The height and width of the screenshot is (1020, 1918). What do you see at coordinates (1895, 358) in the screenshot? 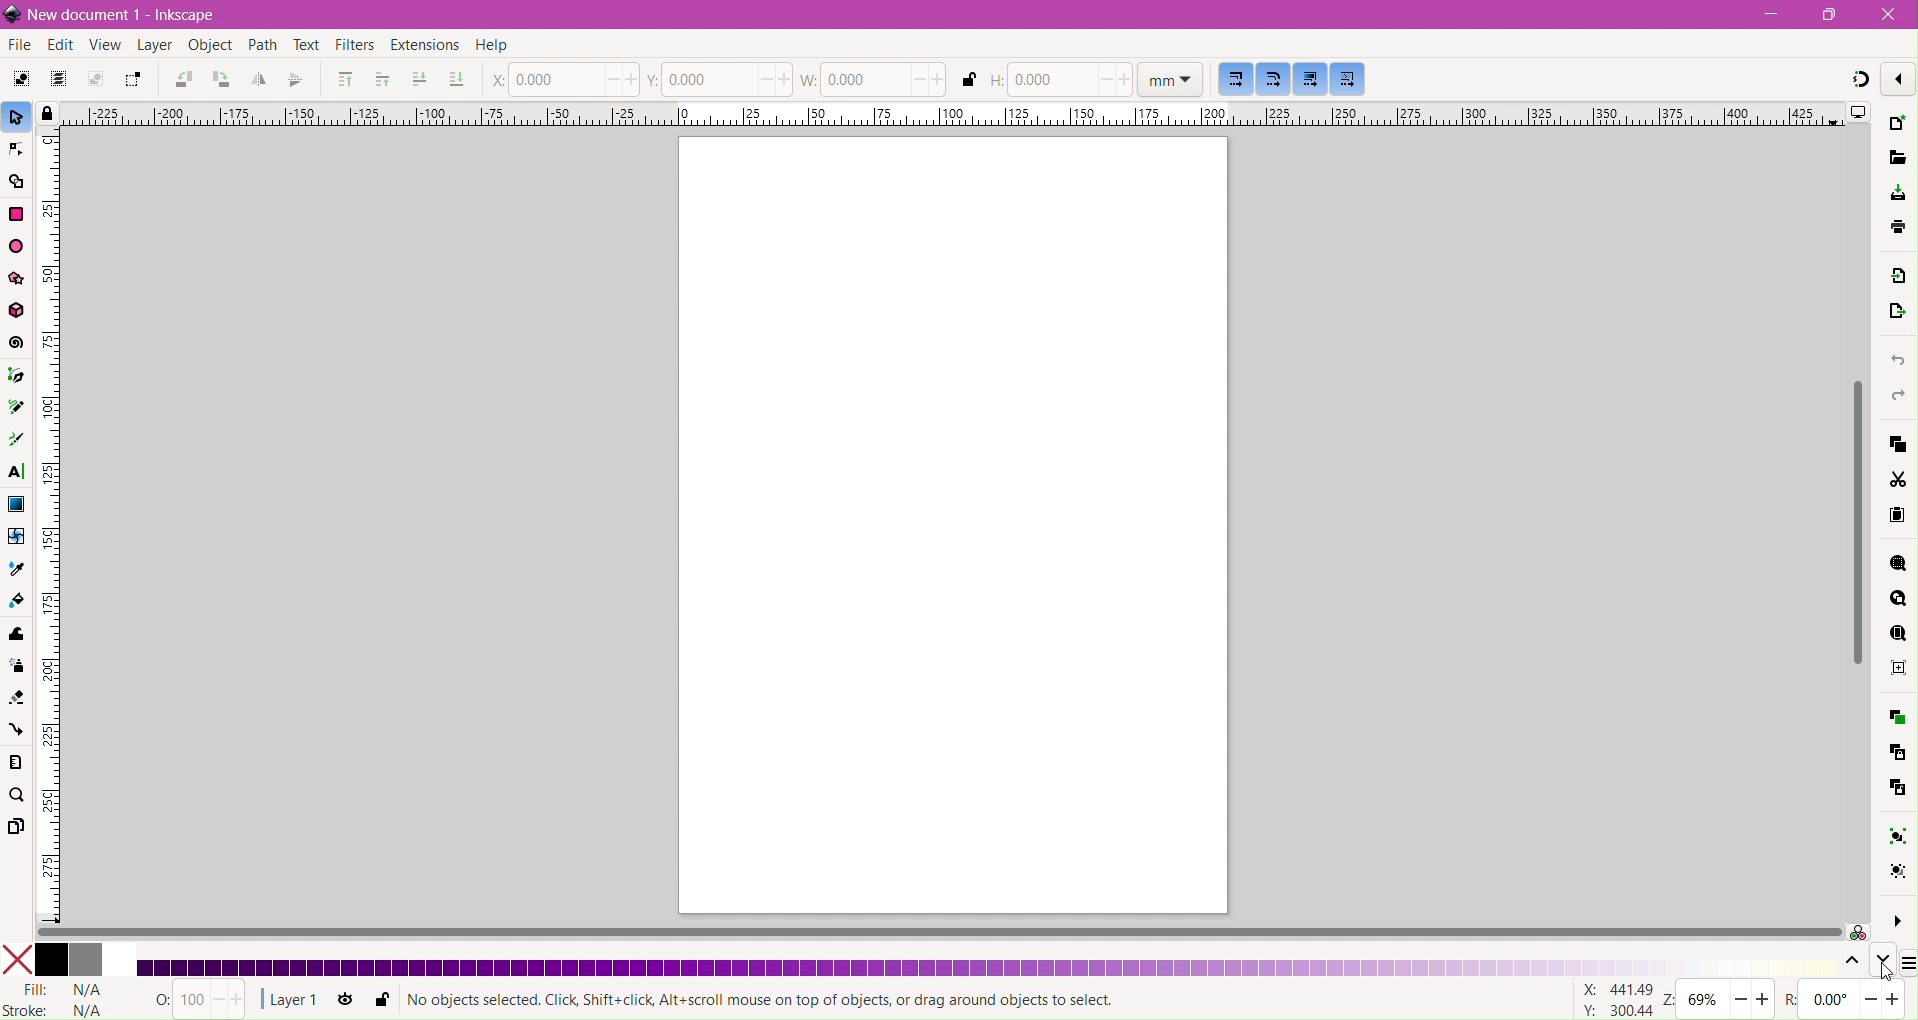
I see `Undo` at bounding box center [1895, 358].